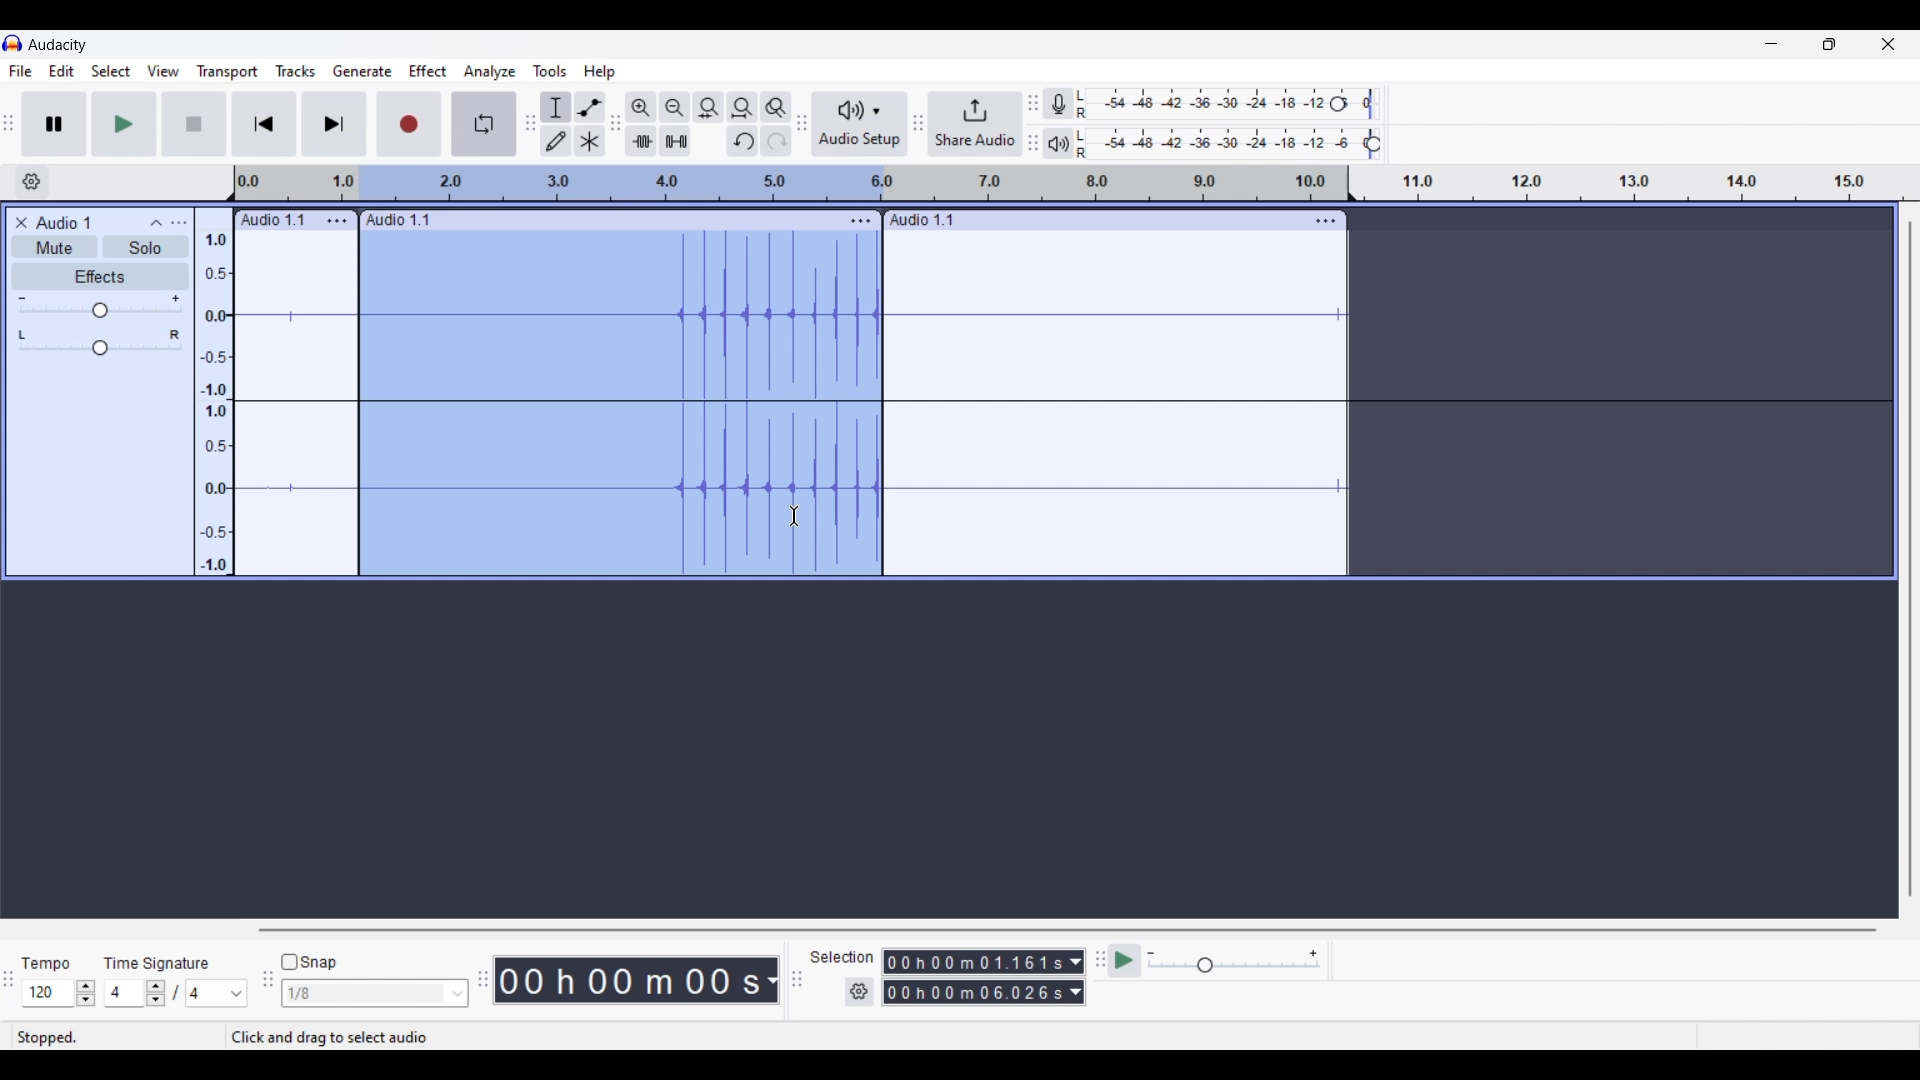 Image resolution: width=1920 pixels, height=1080 pixels. Describe the element at coordinates (124, 123) in the screenshot. I see `Play/Play once` at that location.